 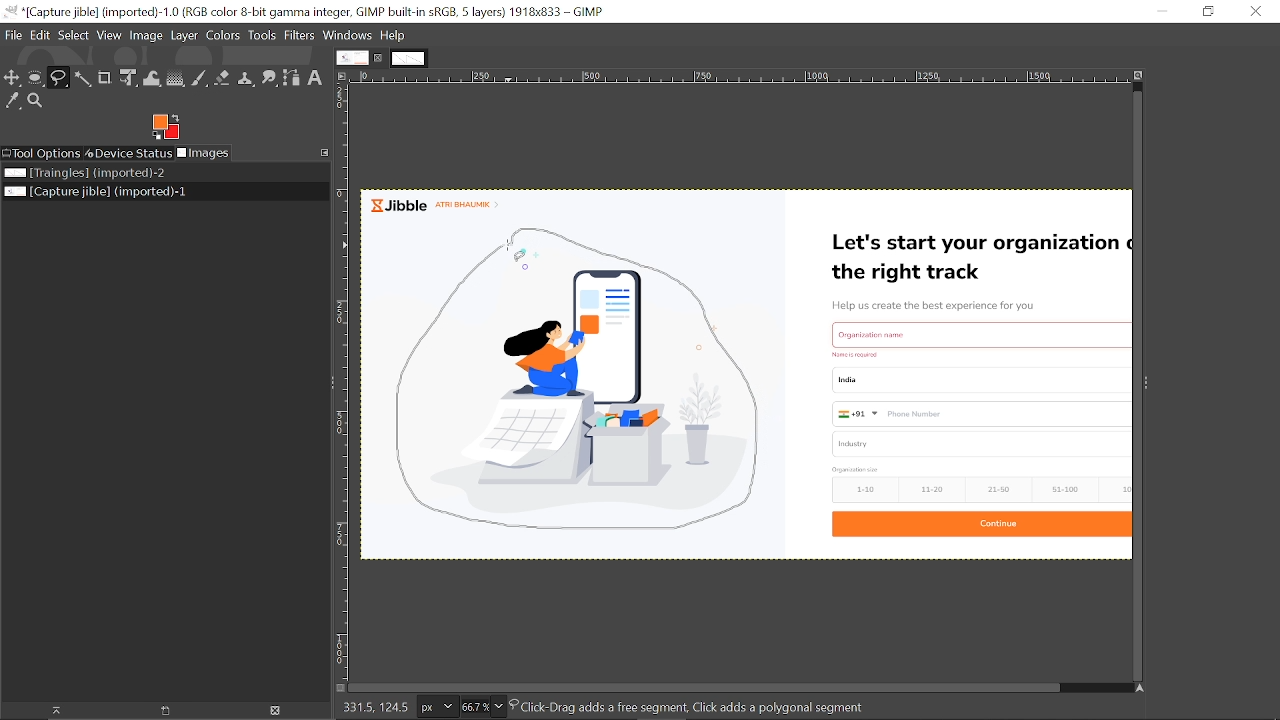 I want to click on Current image, so click(x=751, y=379).